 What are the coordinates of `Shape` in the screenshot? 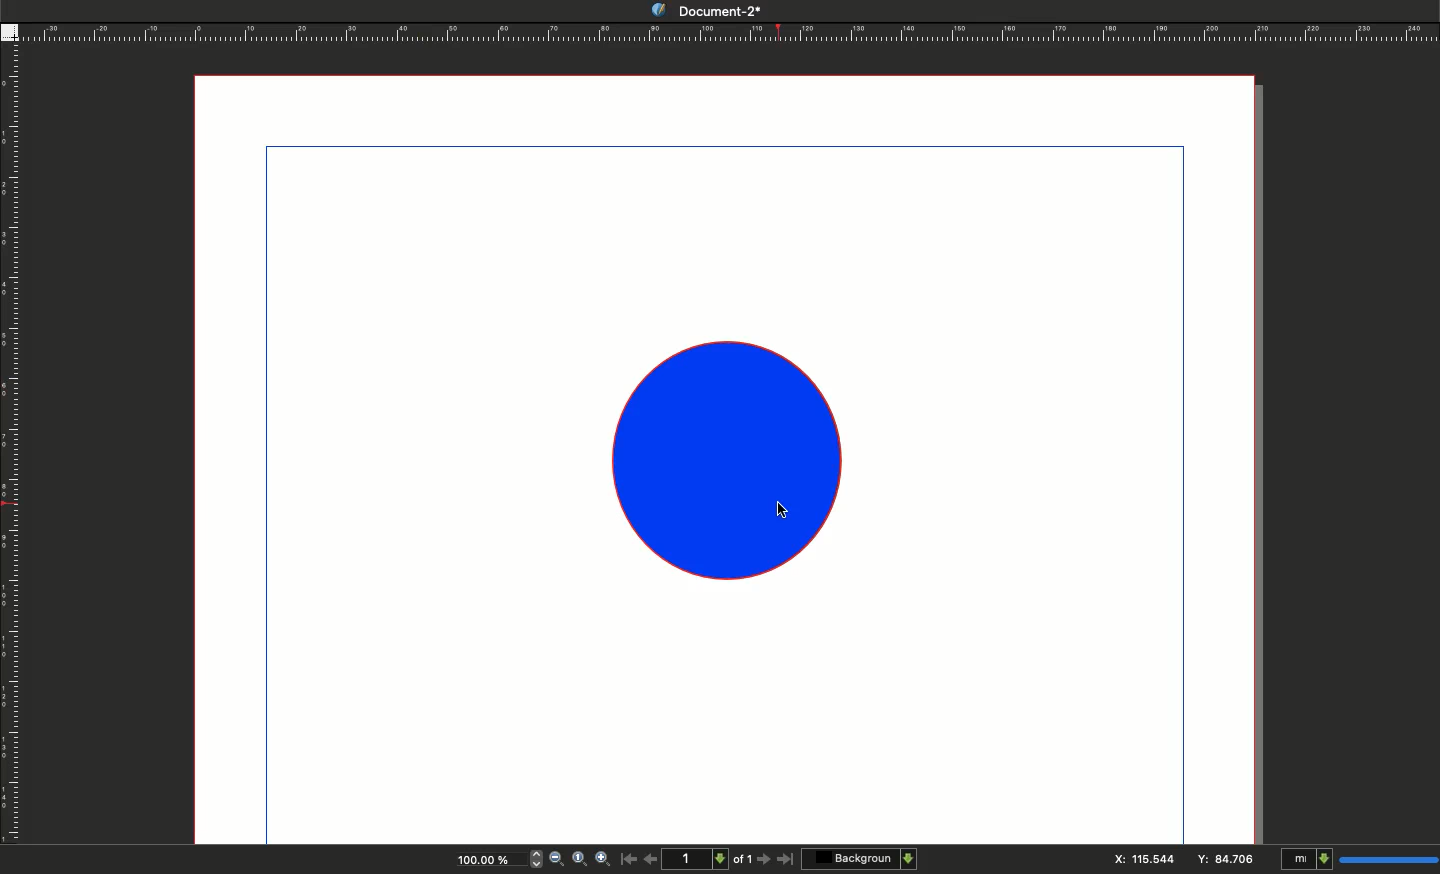 It's located at (733, 454).